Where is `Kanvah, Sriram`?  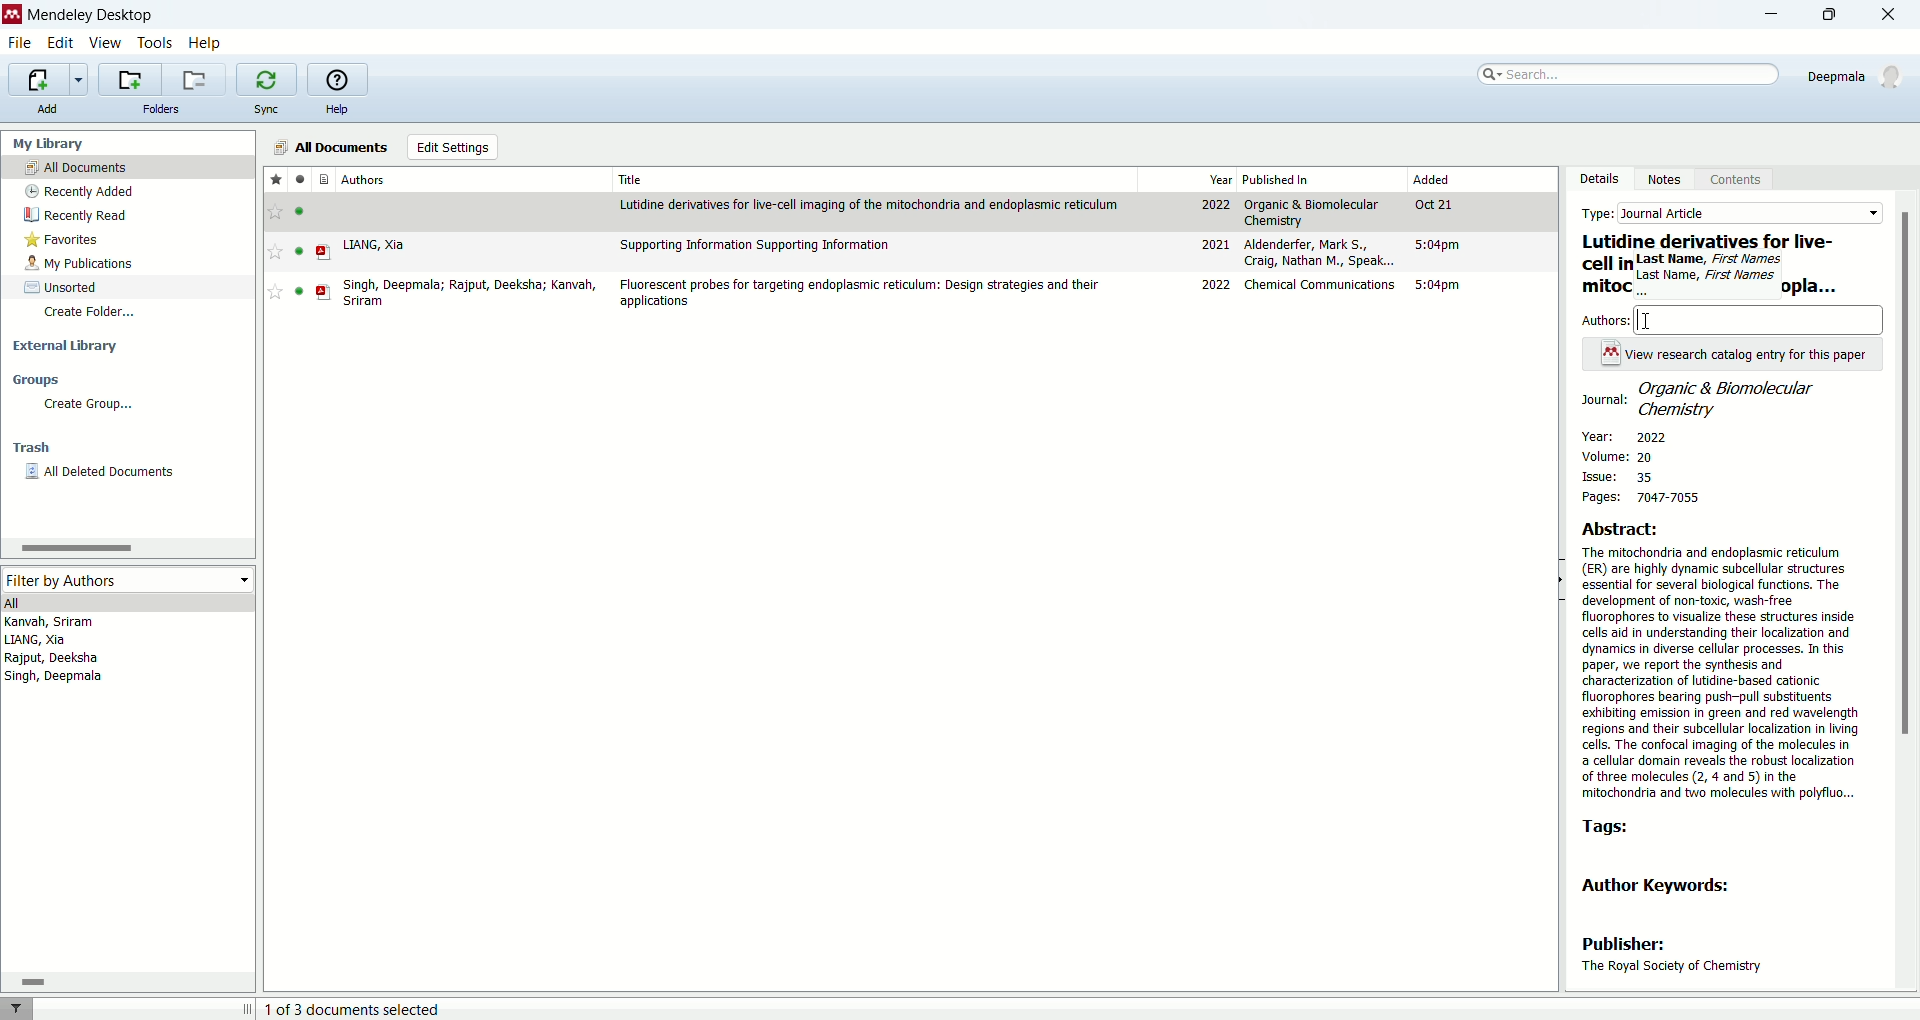
Kanvah, Sriram is located at coordinates (76, 623).